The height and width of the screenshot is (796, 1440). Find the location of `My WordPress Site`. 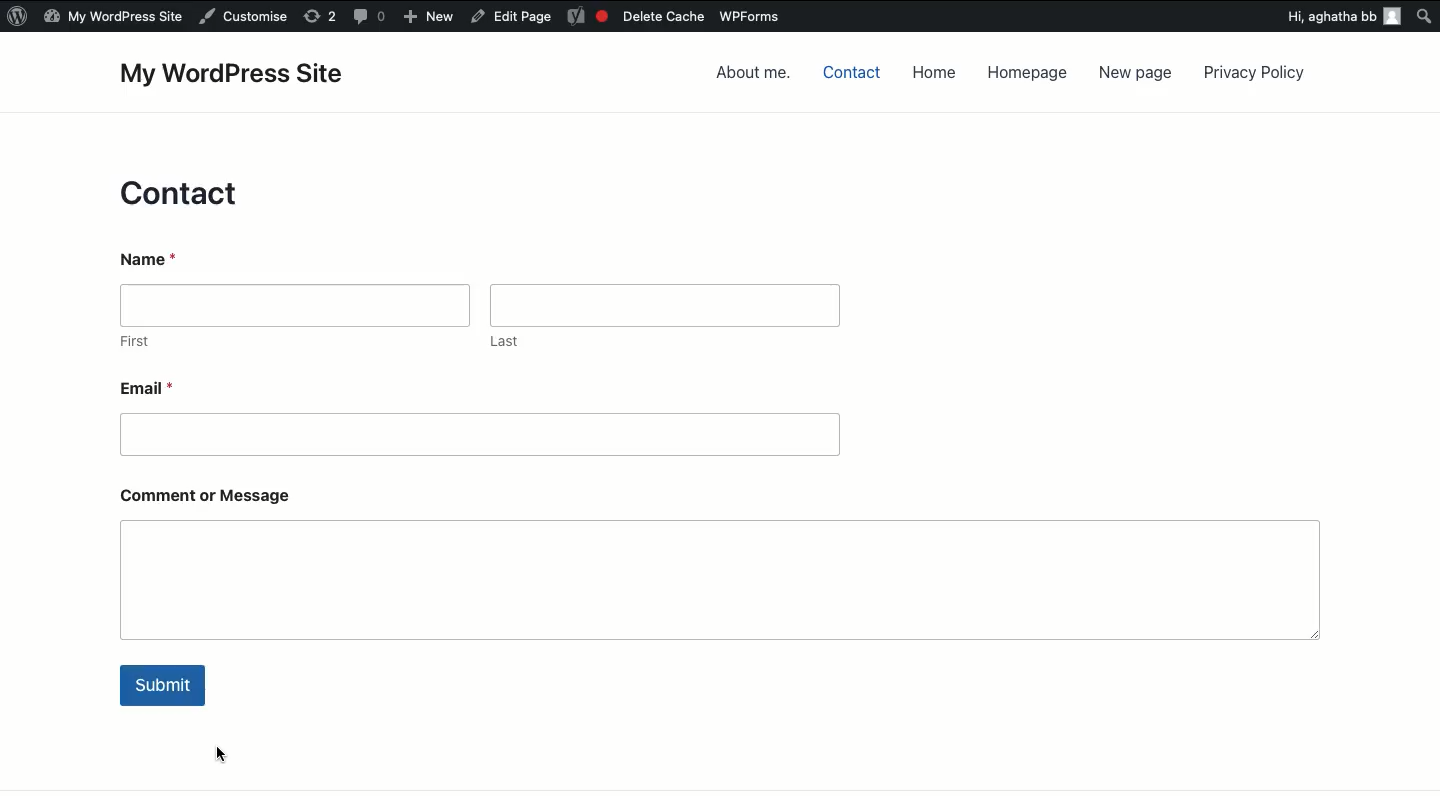

My WordPress Site is located at coordinates (257, 71).